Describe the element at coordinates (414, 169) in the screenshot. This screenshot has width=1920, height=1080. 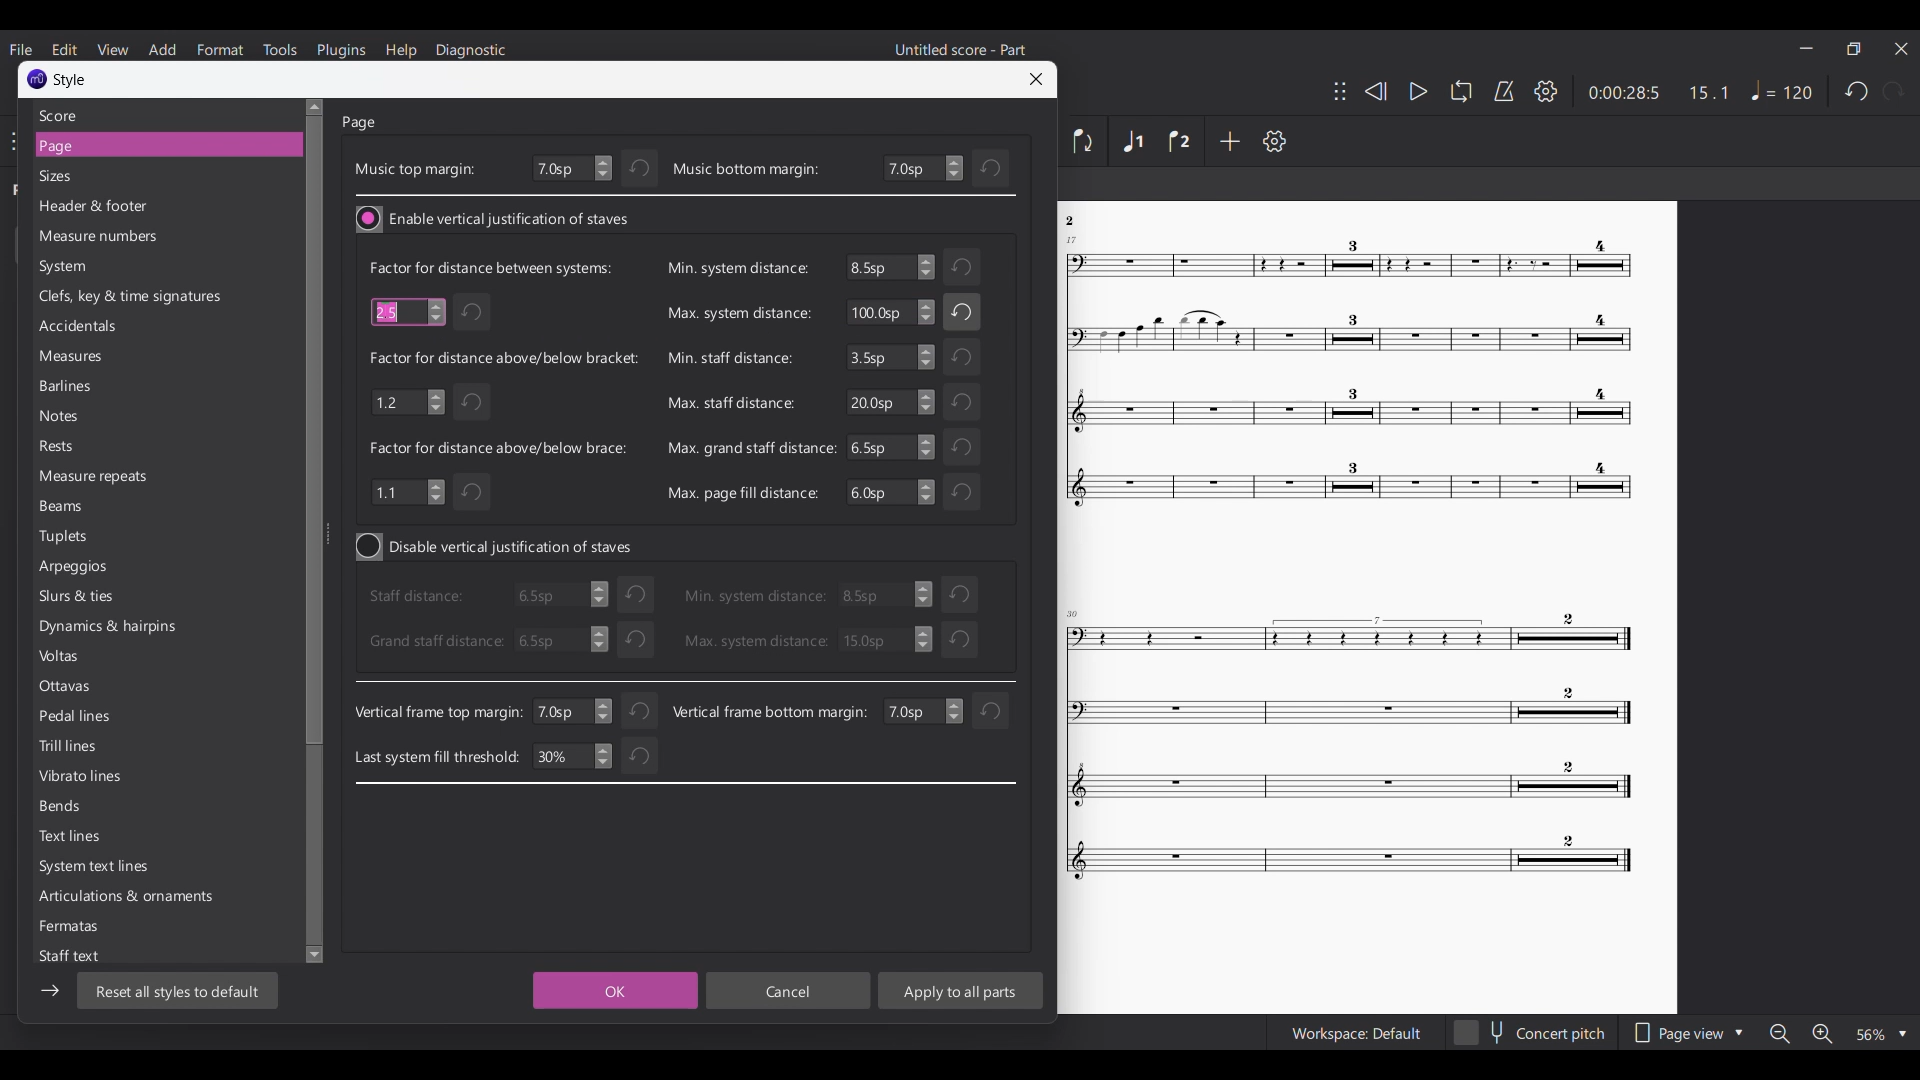
I see `Music top margin` at that location.